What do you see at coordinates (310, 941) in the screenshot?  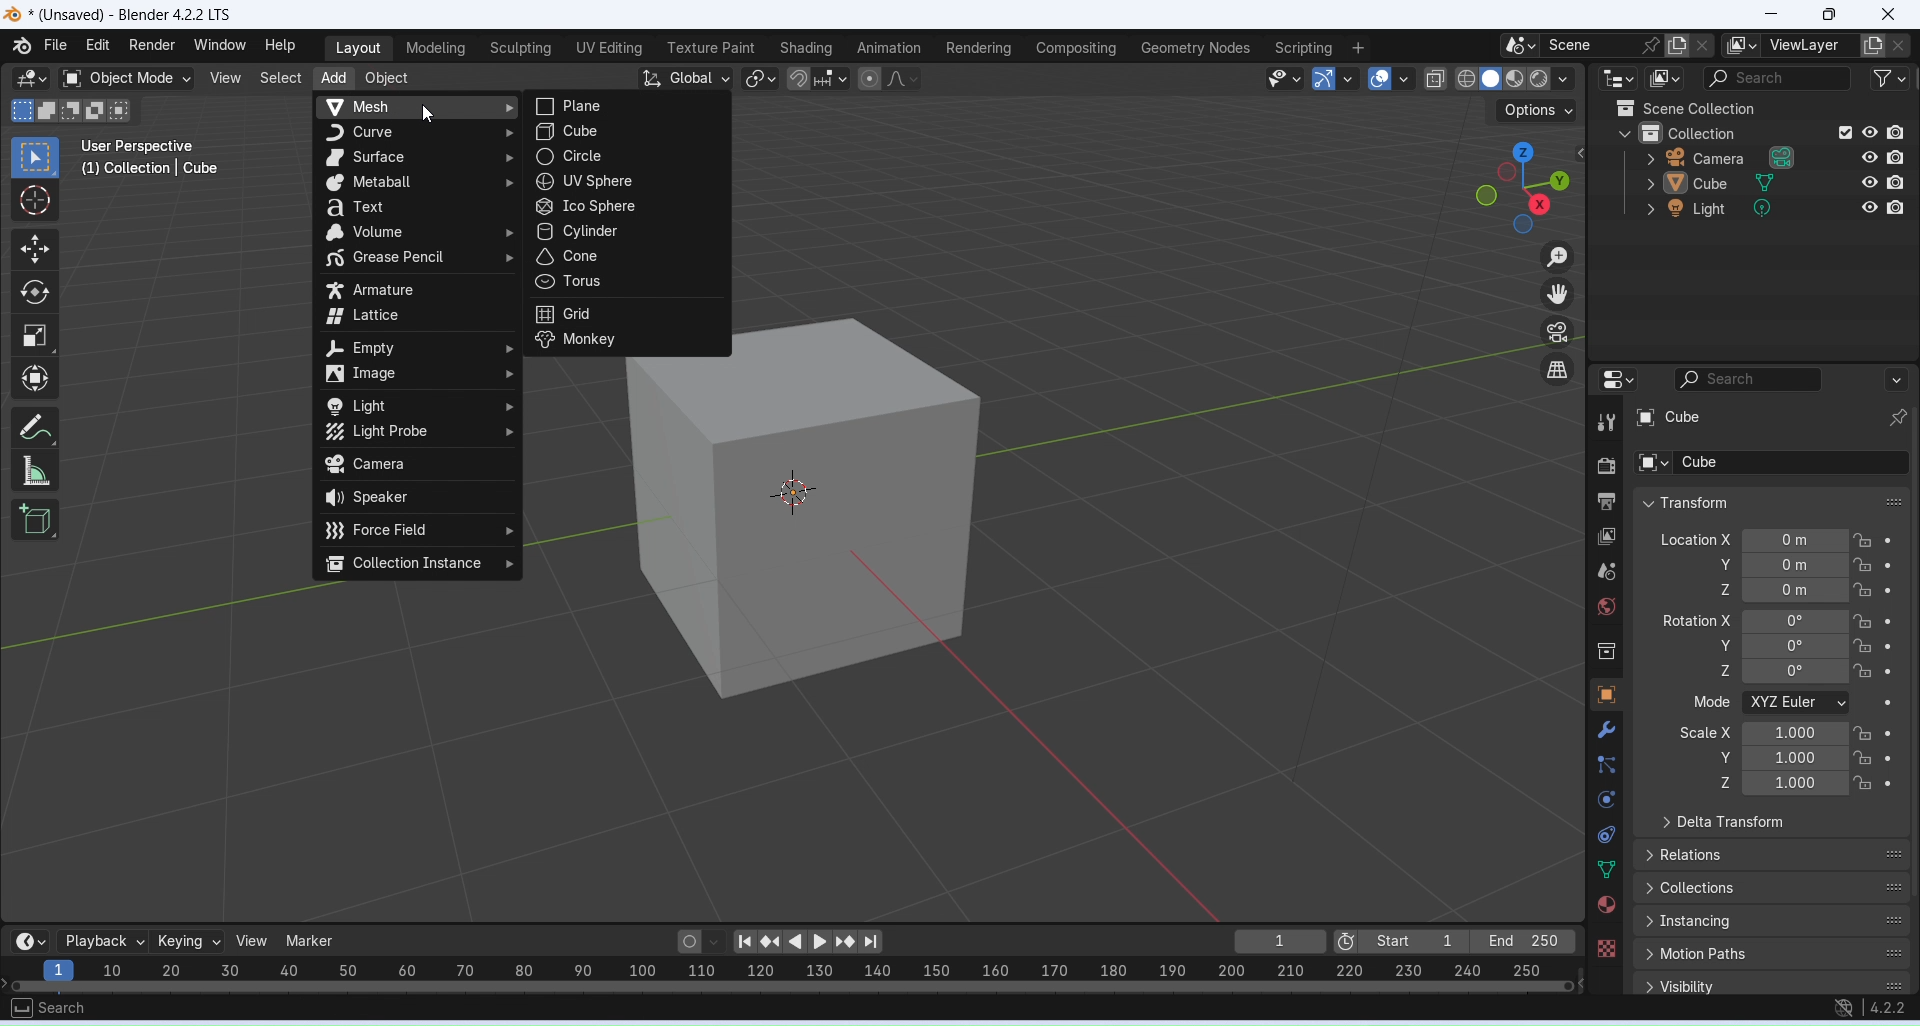 I see `Marker` at bounding box center [310, 941].